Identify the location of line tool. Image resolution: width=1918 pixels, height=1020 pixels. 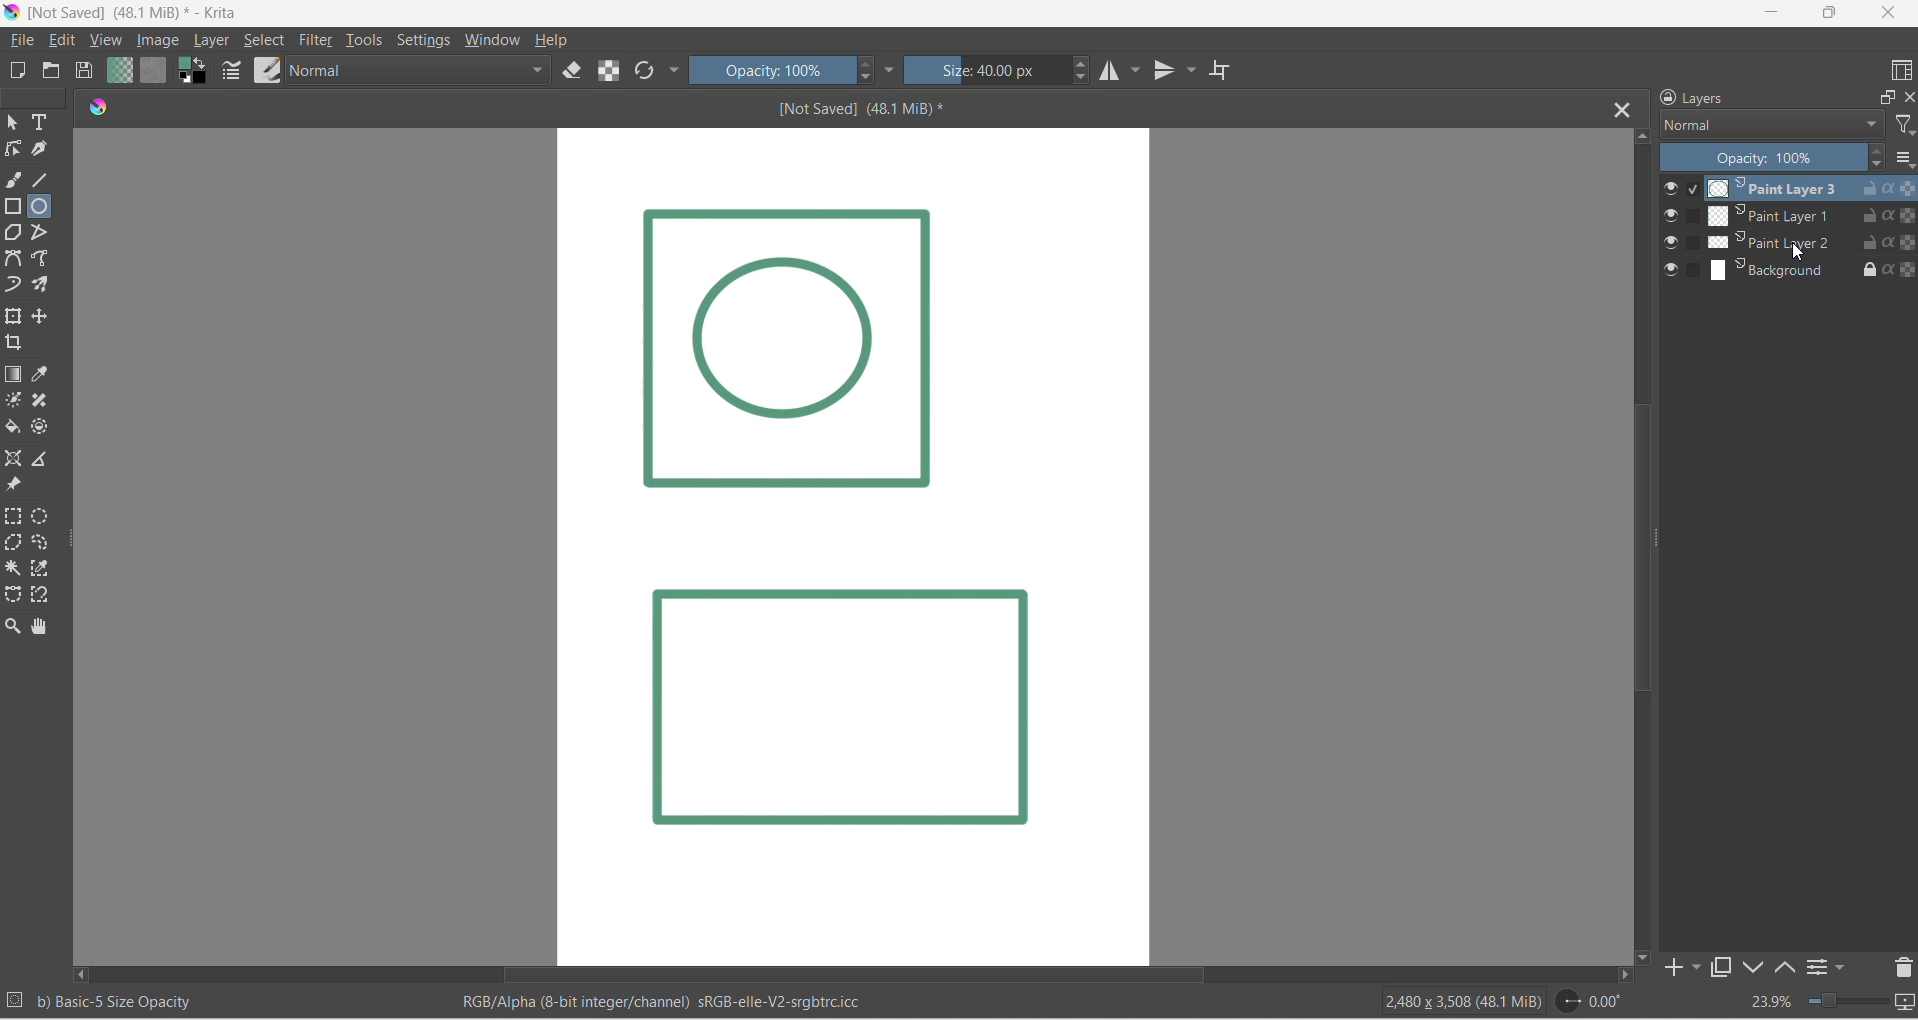
(44, 179).